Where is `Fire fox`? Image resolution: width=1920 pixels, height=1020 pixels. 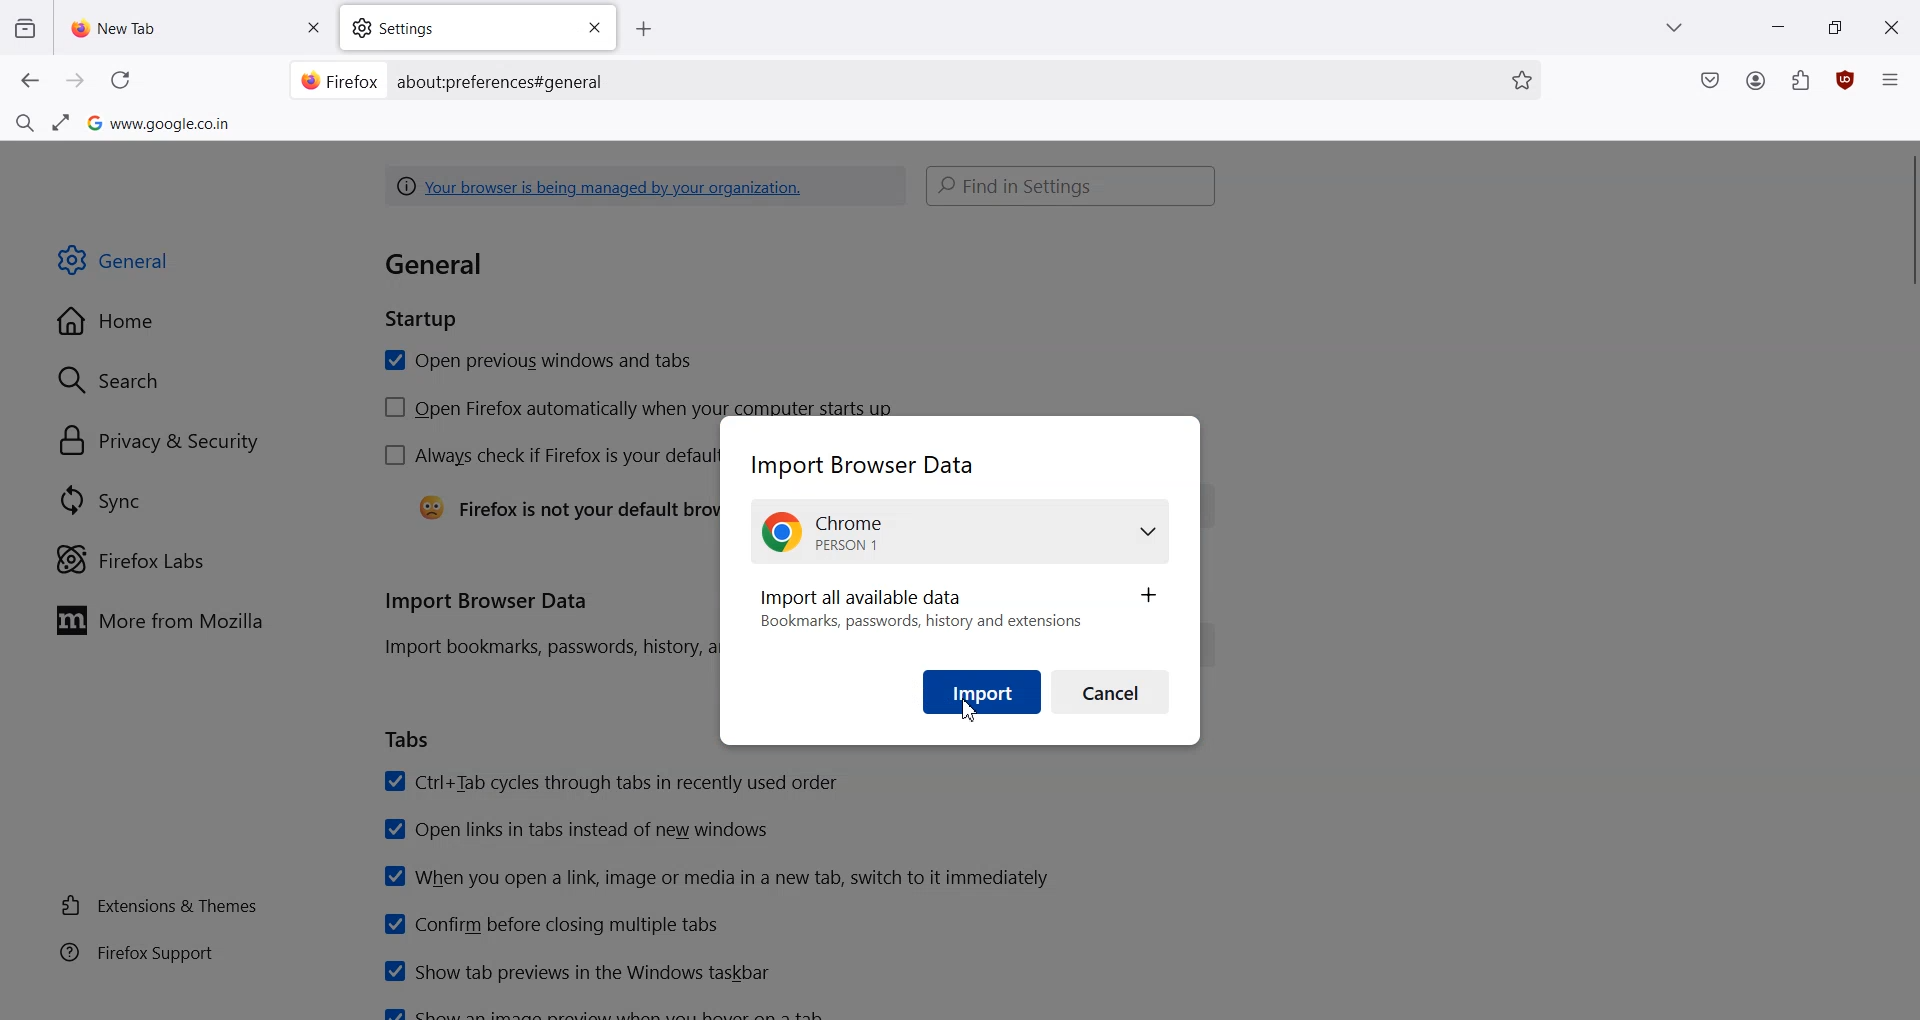
Fire fox is located at coordinates (339, 80).